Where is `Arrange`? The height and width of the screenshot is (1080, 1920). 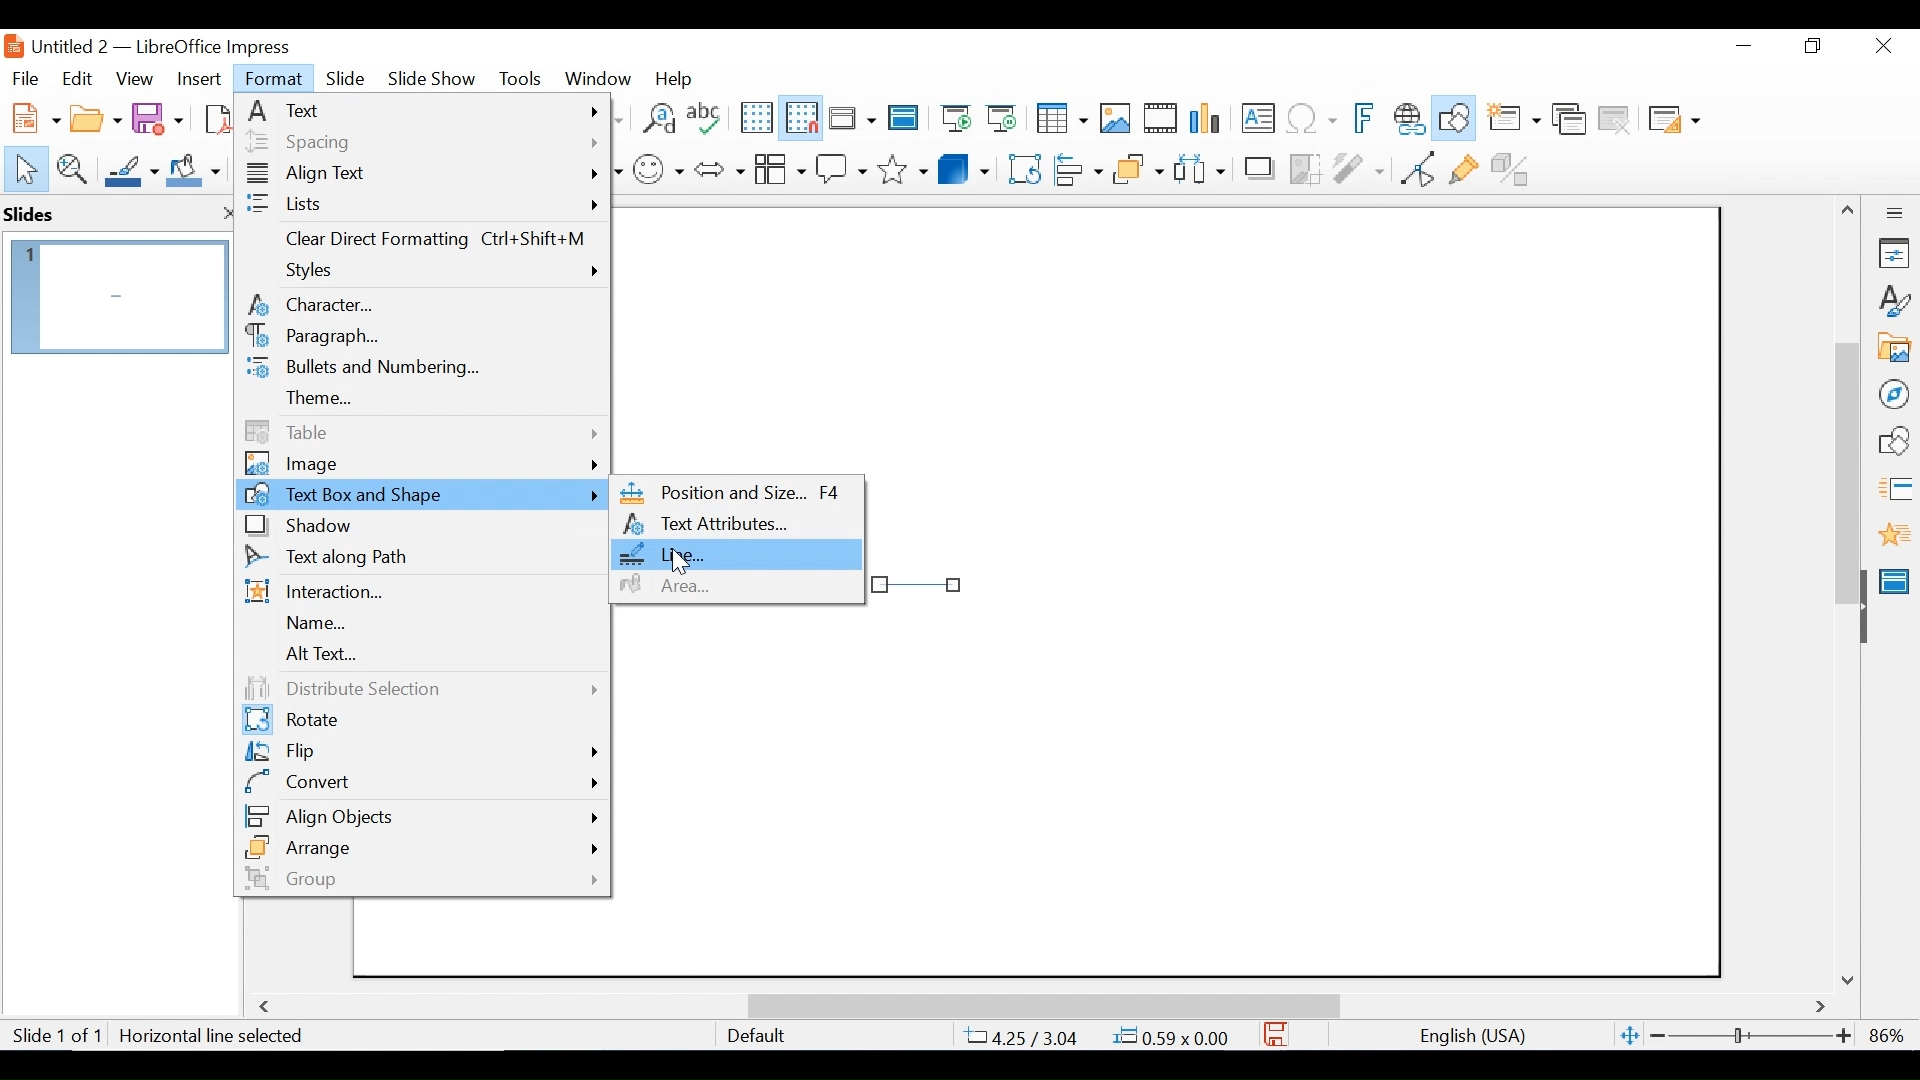
Arrange is located at coordinates (421, 847).